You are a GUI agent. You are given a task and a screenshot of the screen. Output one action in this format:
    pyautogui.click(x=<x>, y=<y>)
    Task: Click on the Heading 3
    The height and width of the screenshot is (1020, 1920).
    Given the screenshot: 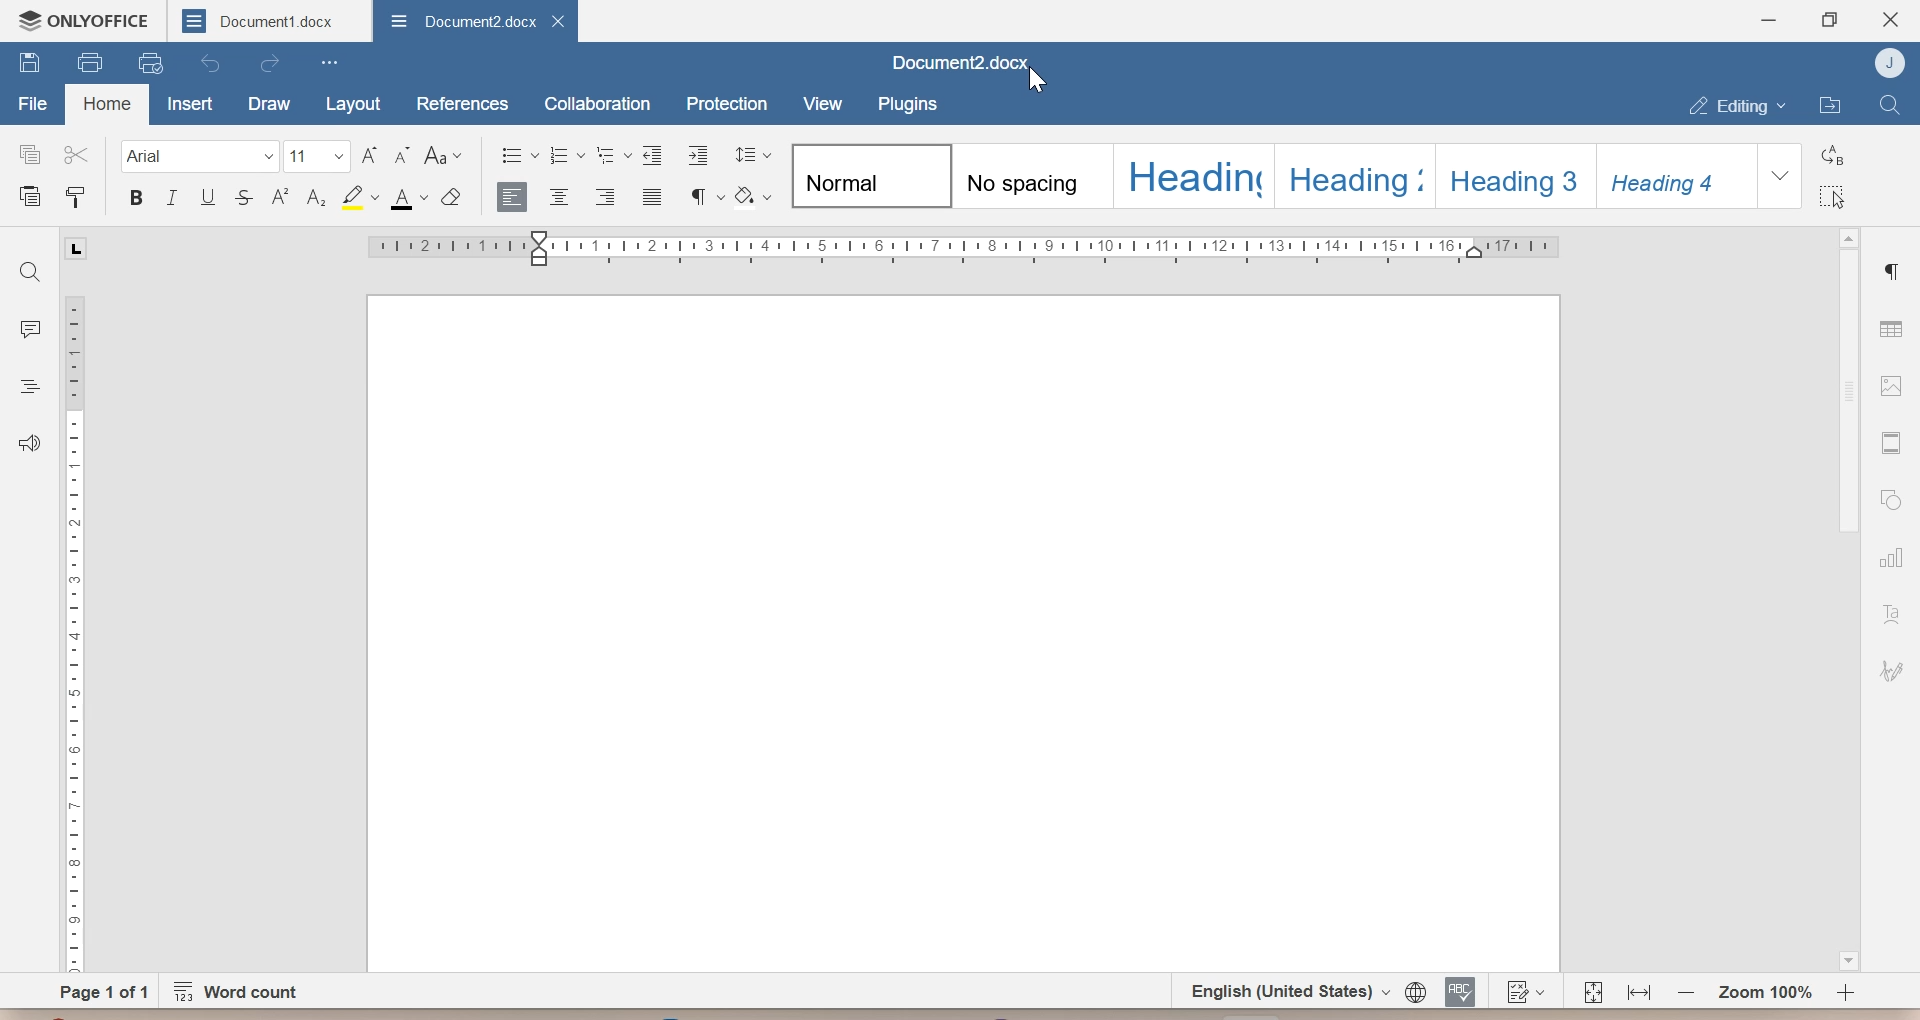 What is the action you would take?
    pyautogui.click(x=1515, y=174)
    